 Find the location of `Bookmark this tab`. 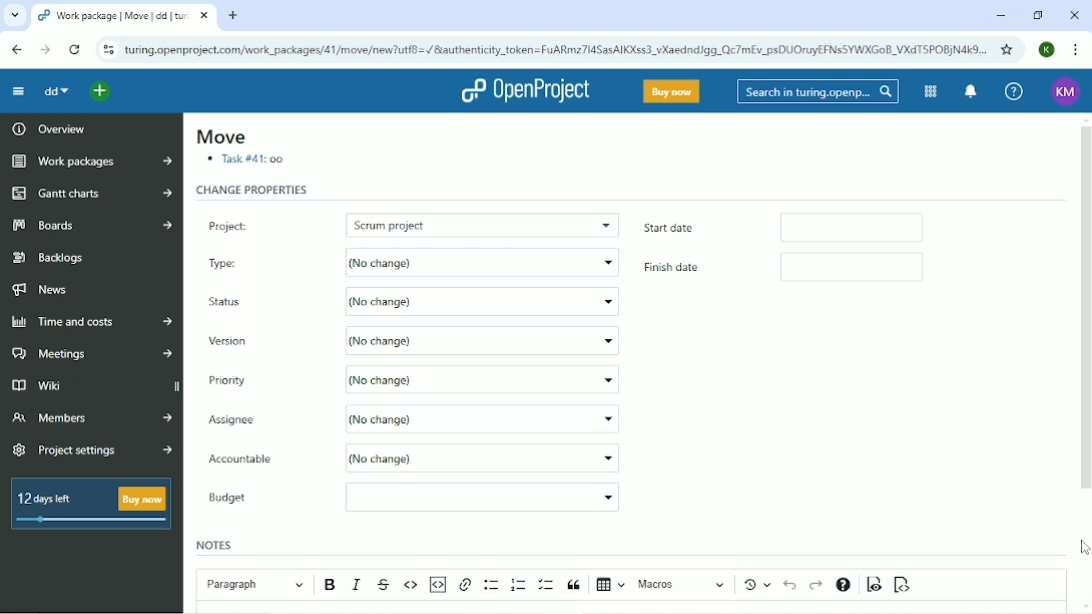

Bookmark this tab is located at coordinates (1005, 49).